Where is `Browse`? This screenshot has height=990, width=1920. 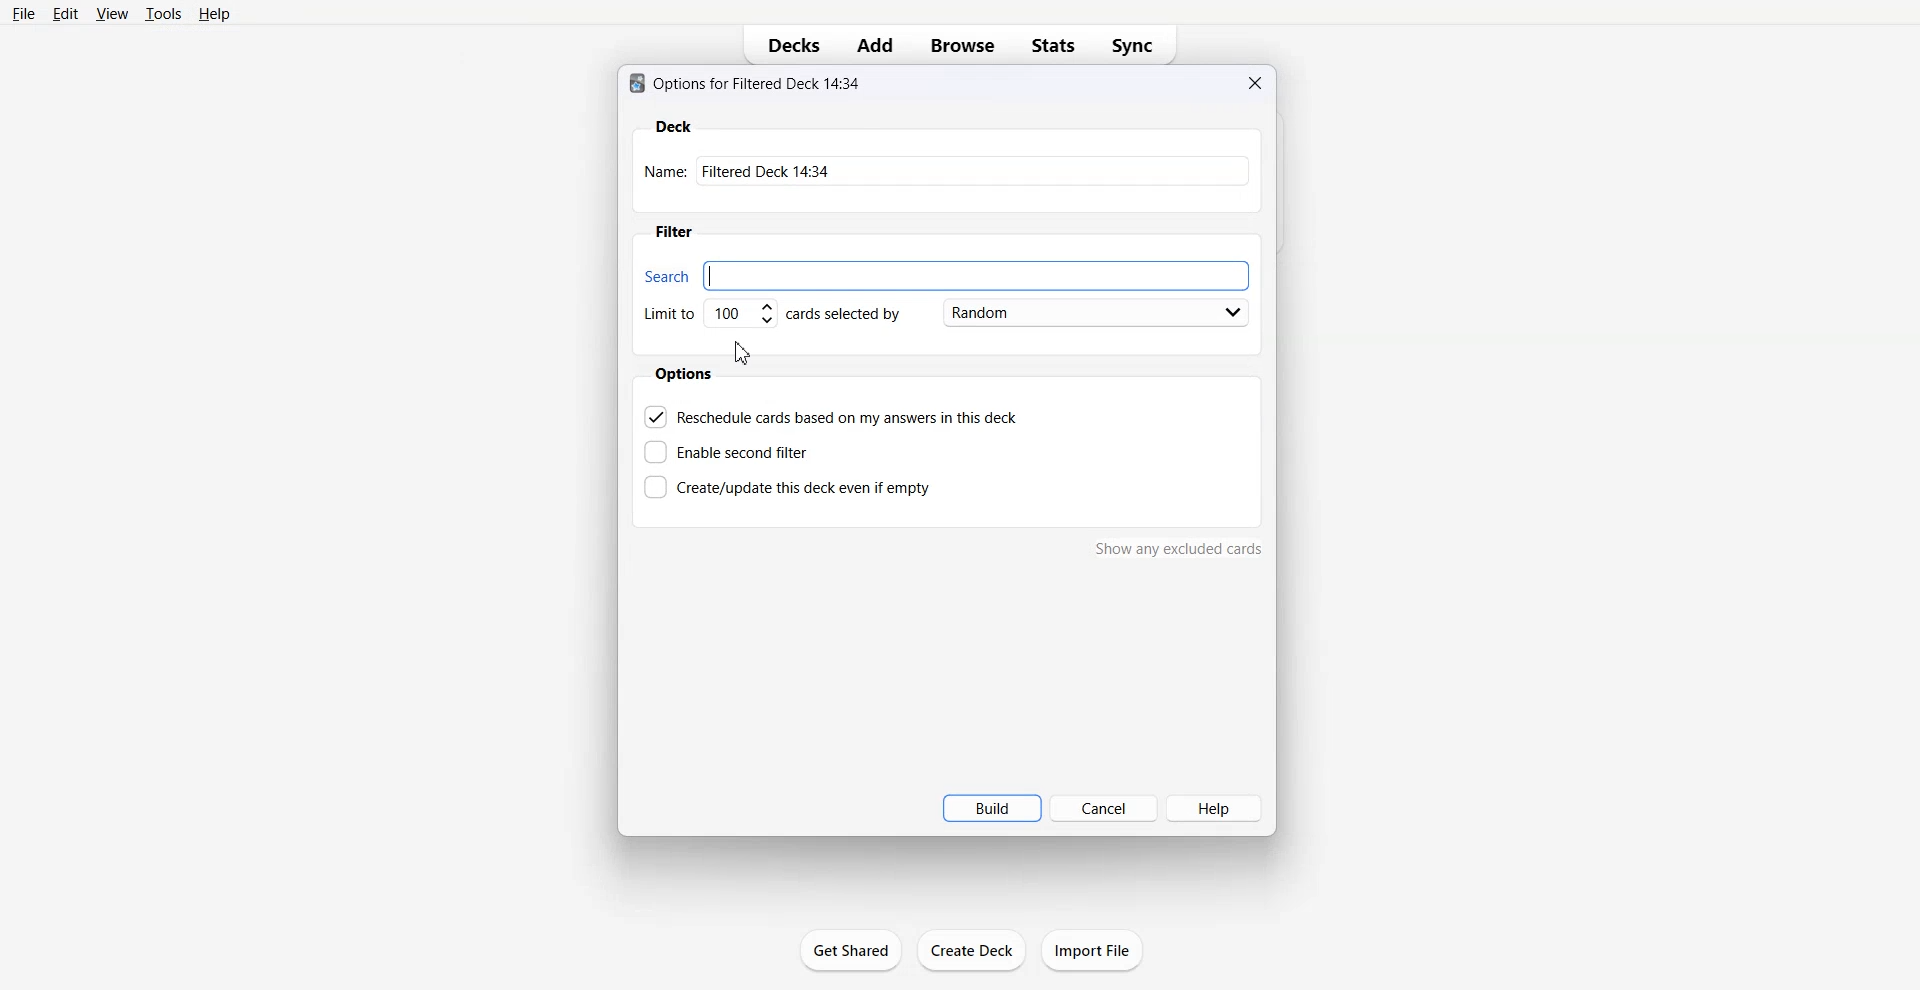 Browse is located at coordinates (962, 46).